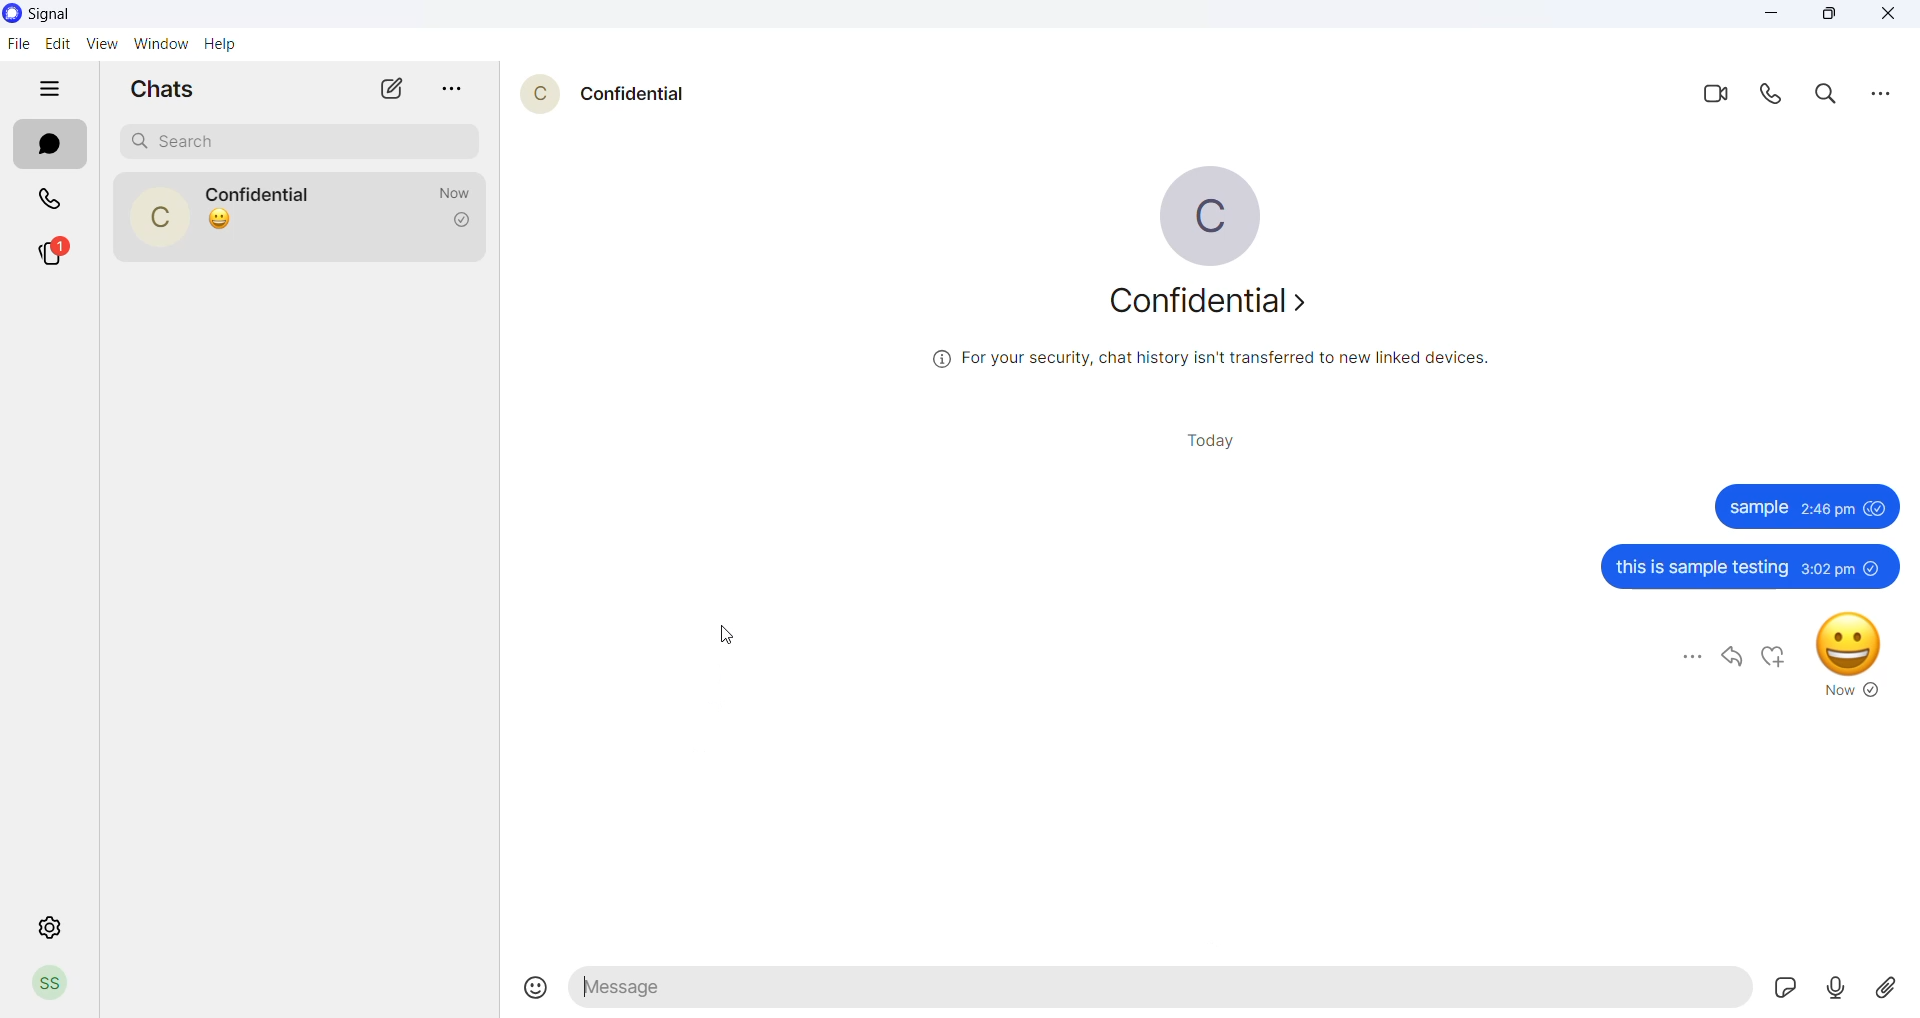  I want to click on about contact, so click(1215, 307).